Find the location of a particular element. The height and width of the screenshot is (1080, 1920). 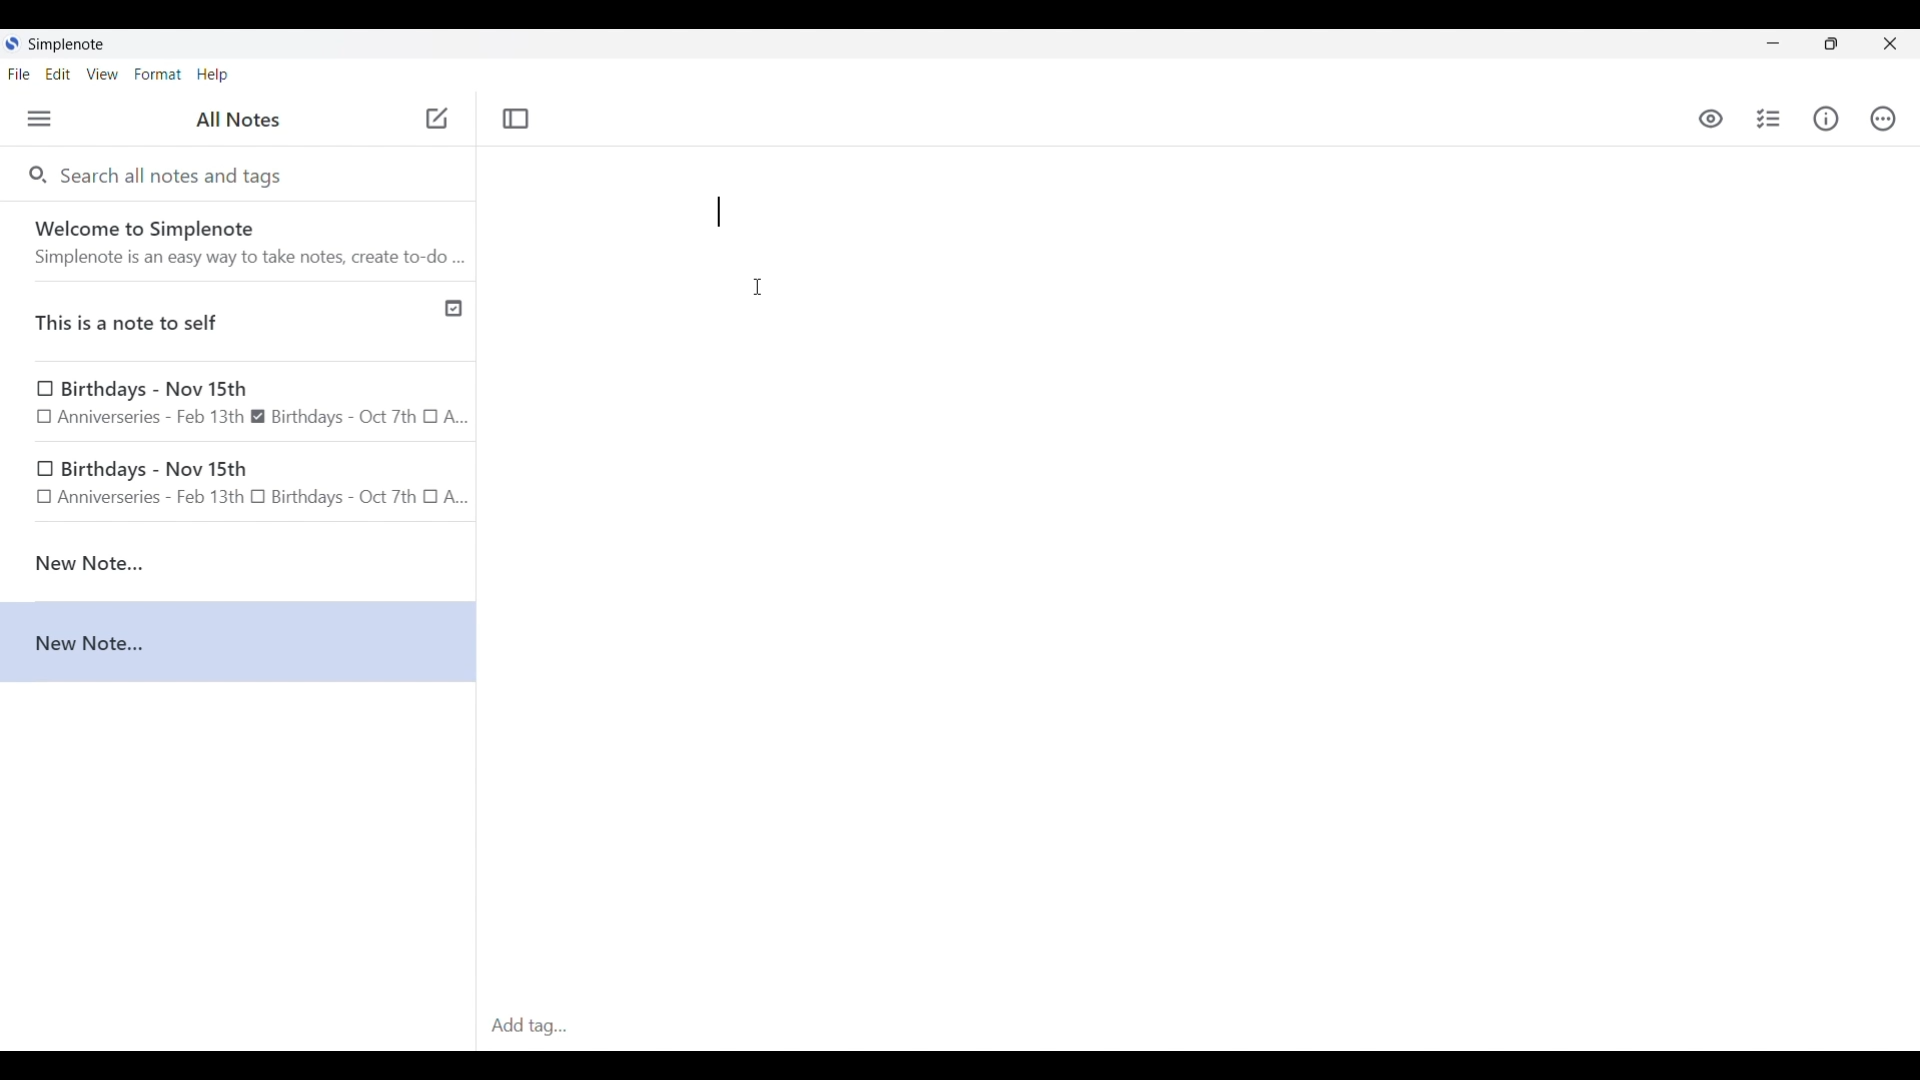

Insert checklist is located at coordinates (1770, 119).